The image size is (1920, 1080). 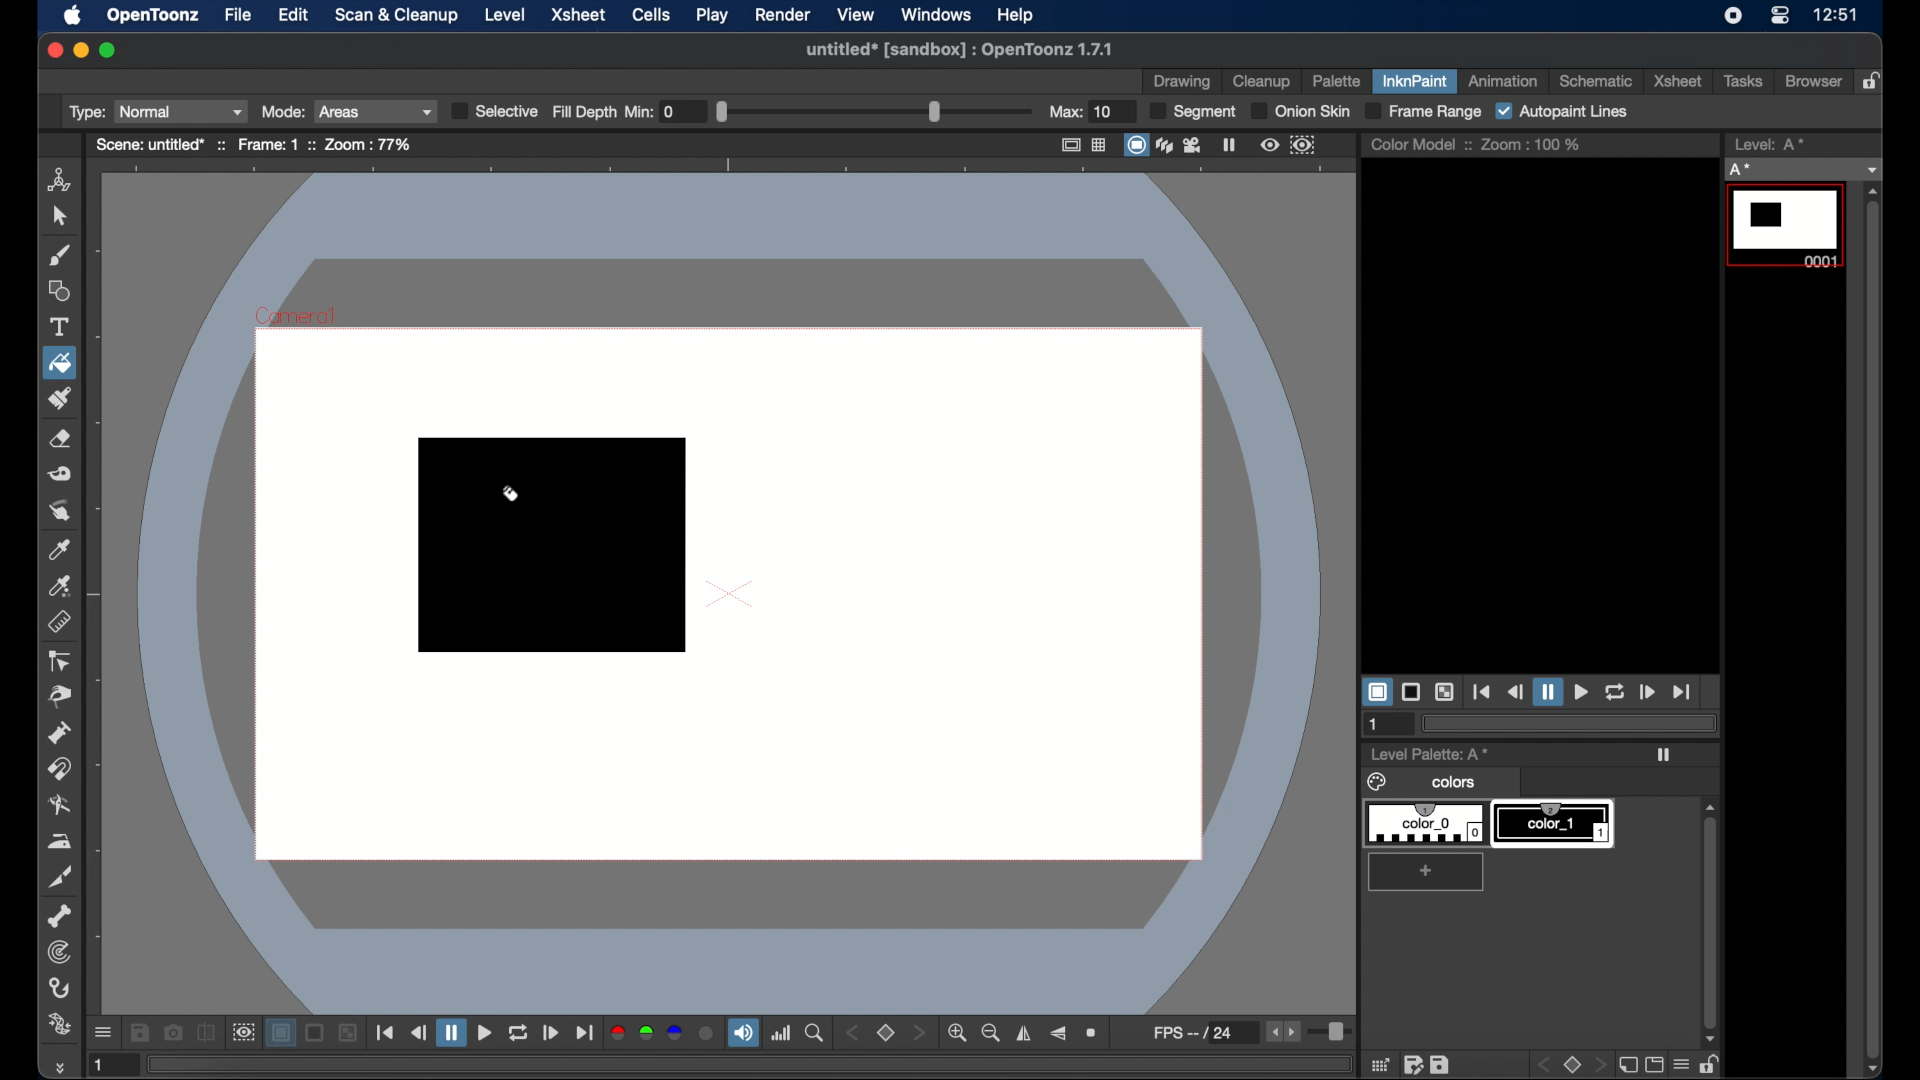 What do you see at coordinates (1376, 692) in the screenshot?
I see `white background` at bounding box center [1376, 692].